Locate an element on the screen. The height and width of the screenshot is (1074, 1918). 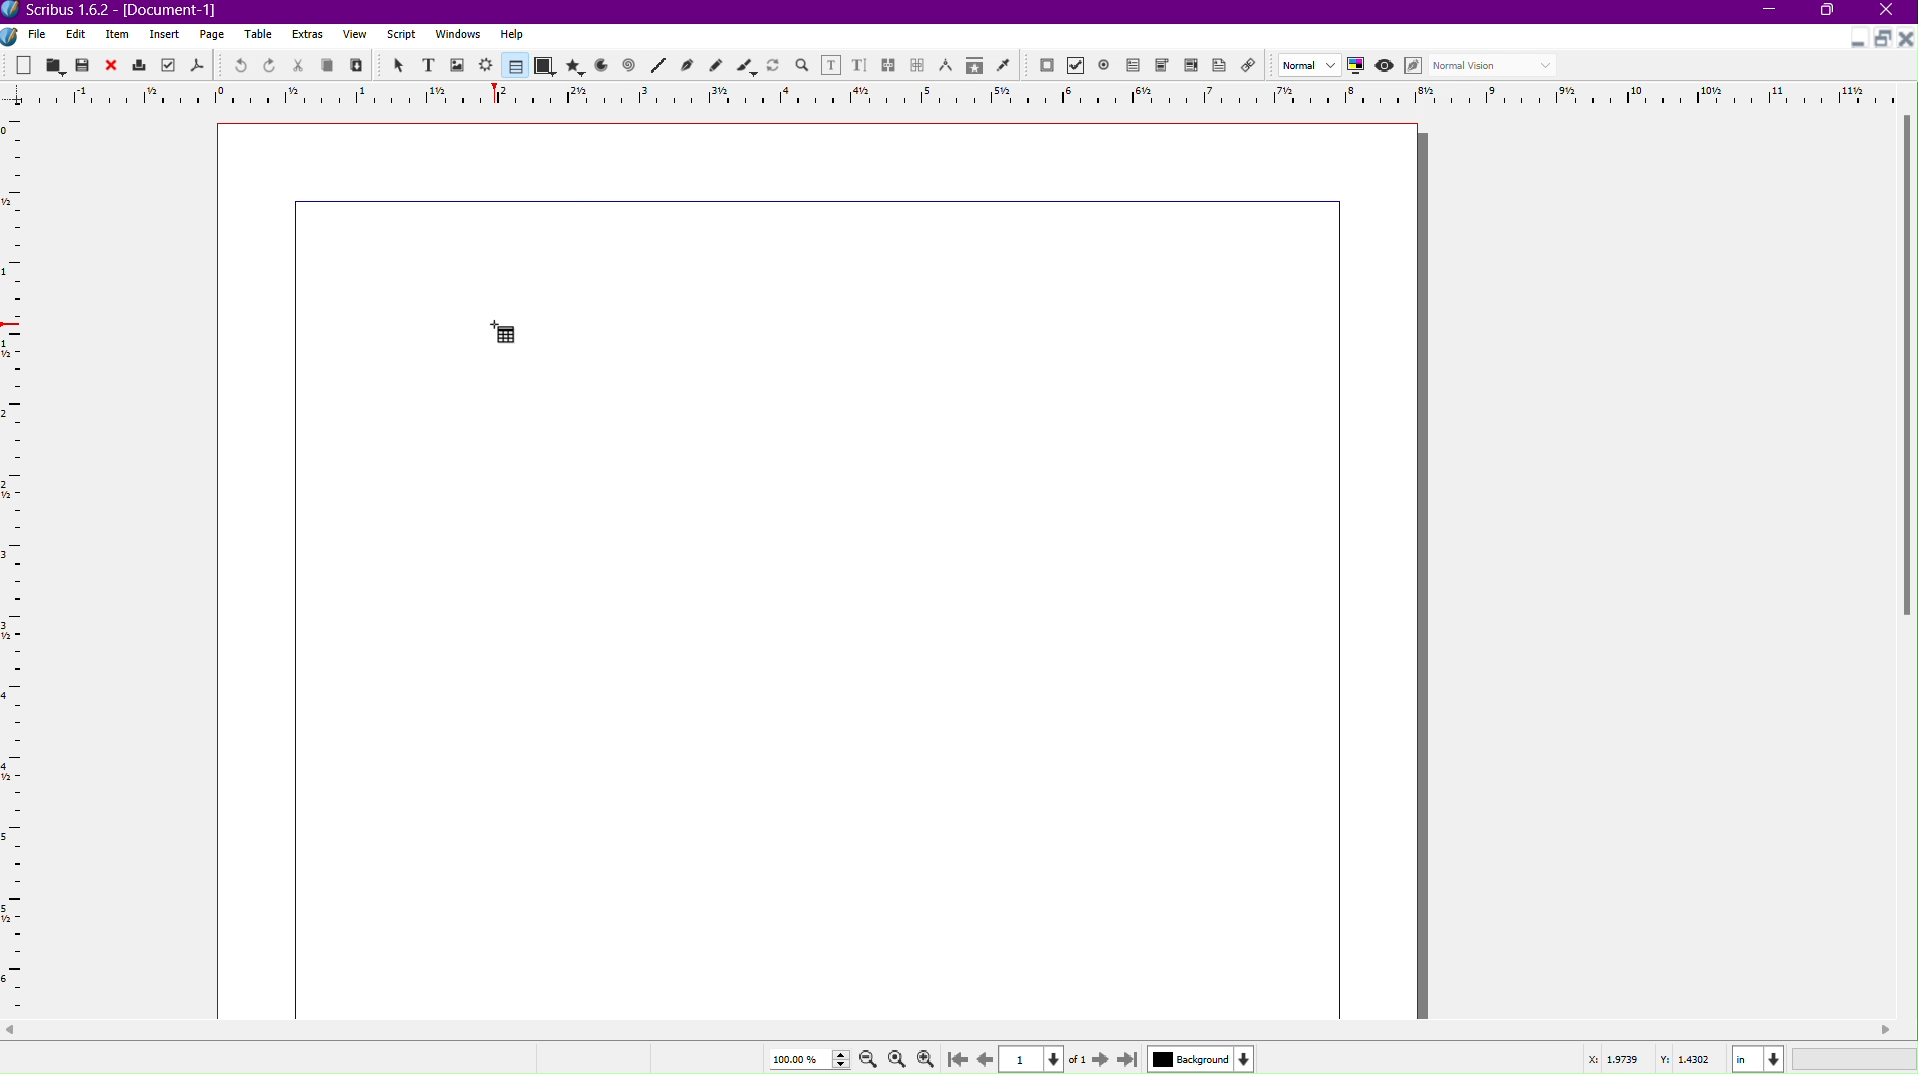
Edit Text with Story Editor is located at coordinates (860, 64).